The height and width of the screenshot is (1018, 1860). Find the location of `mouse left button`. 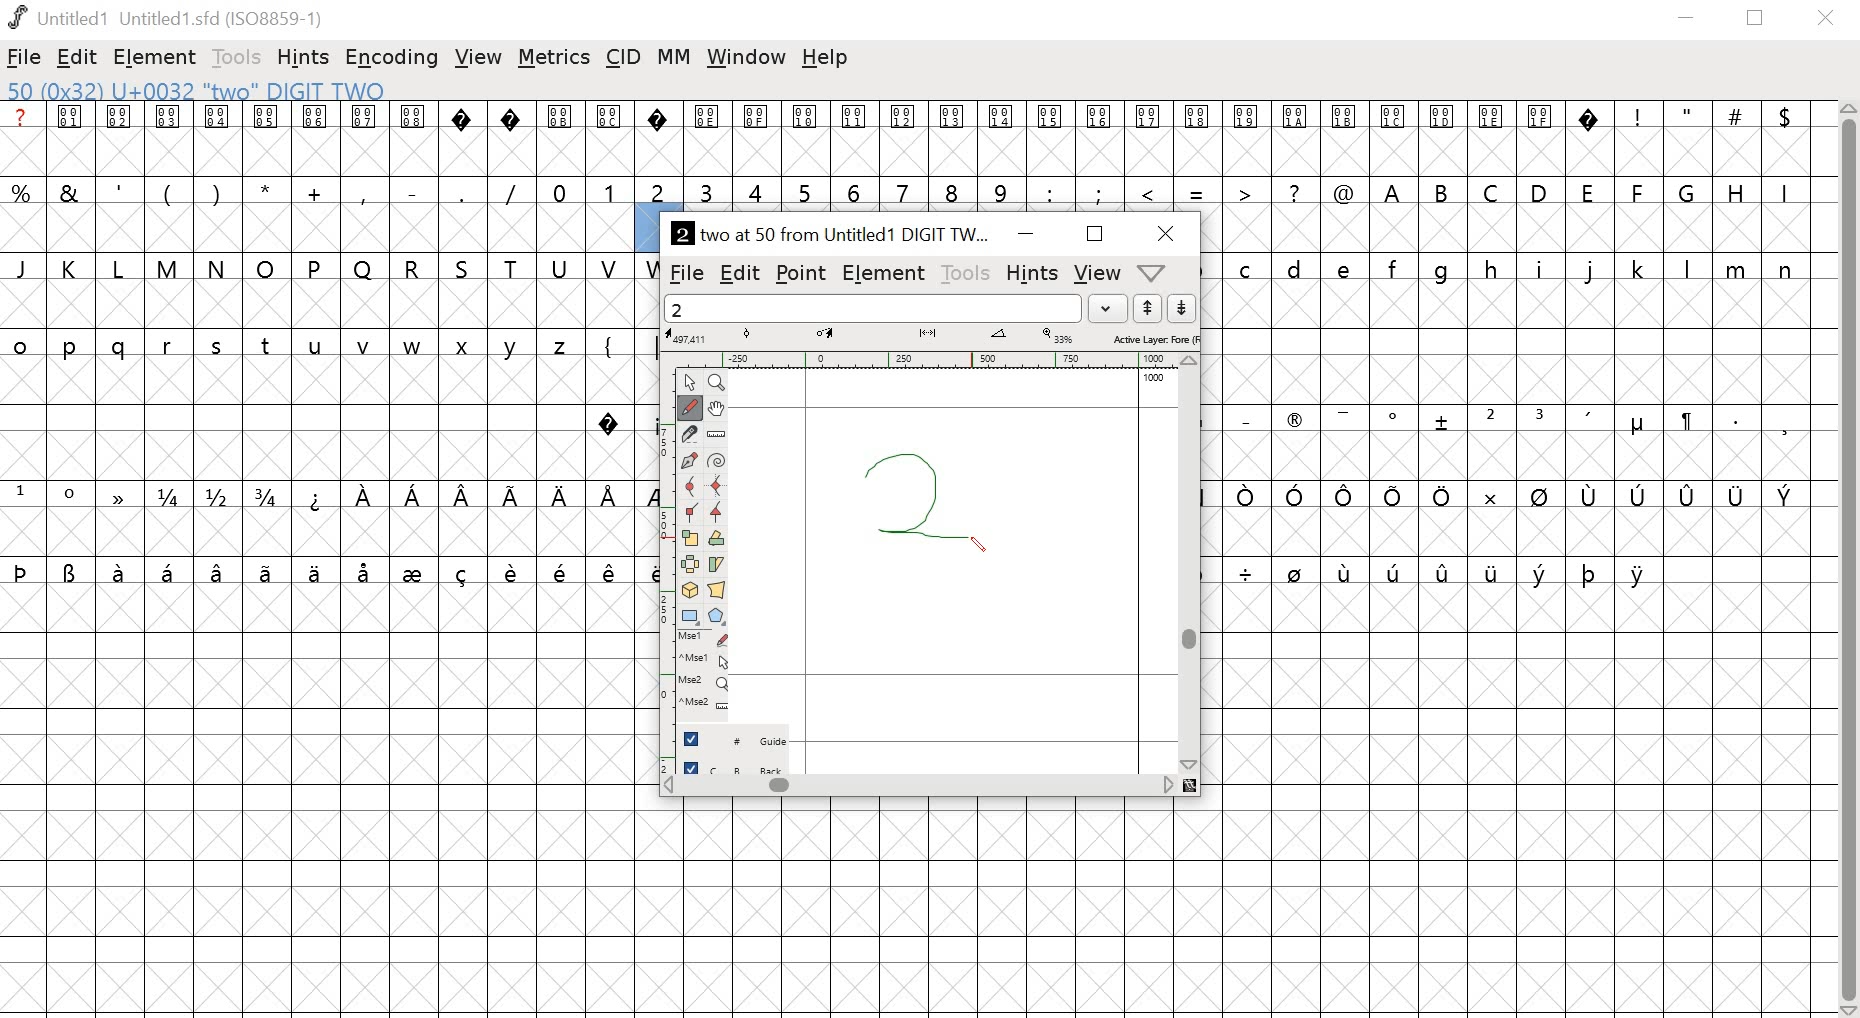

mouse left button is located at coordinates (708, 640).